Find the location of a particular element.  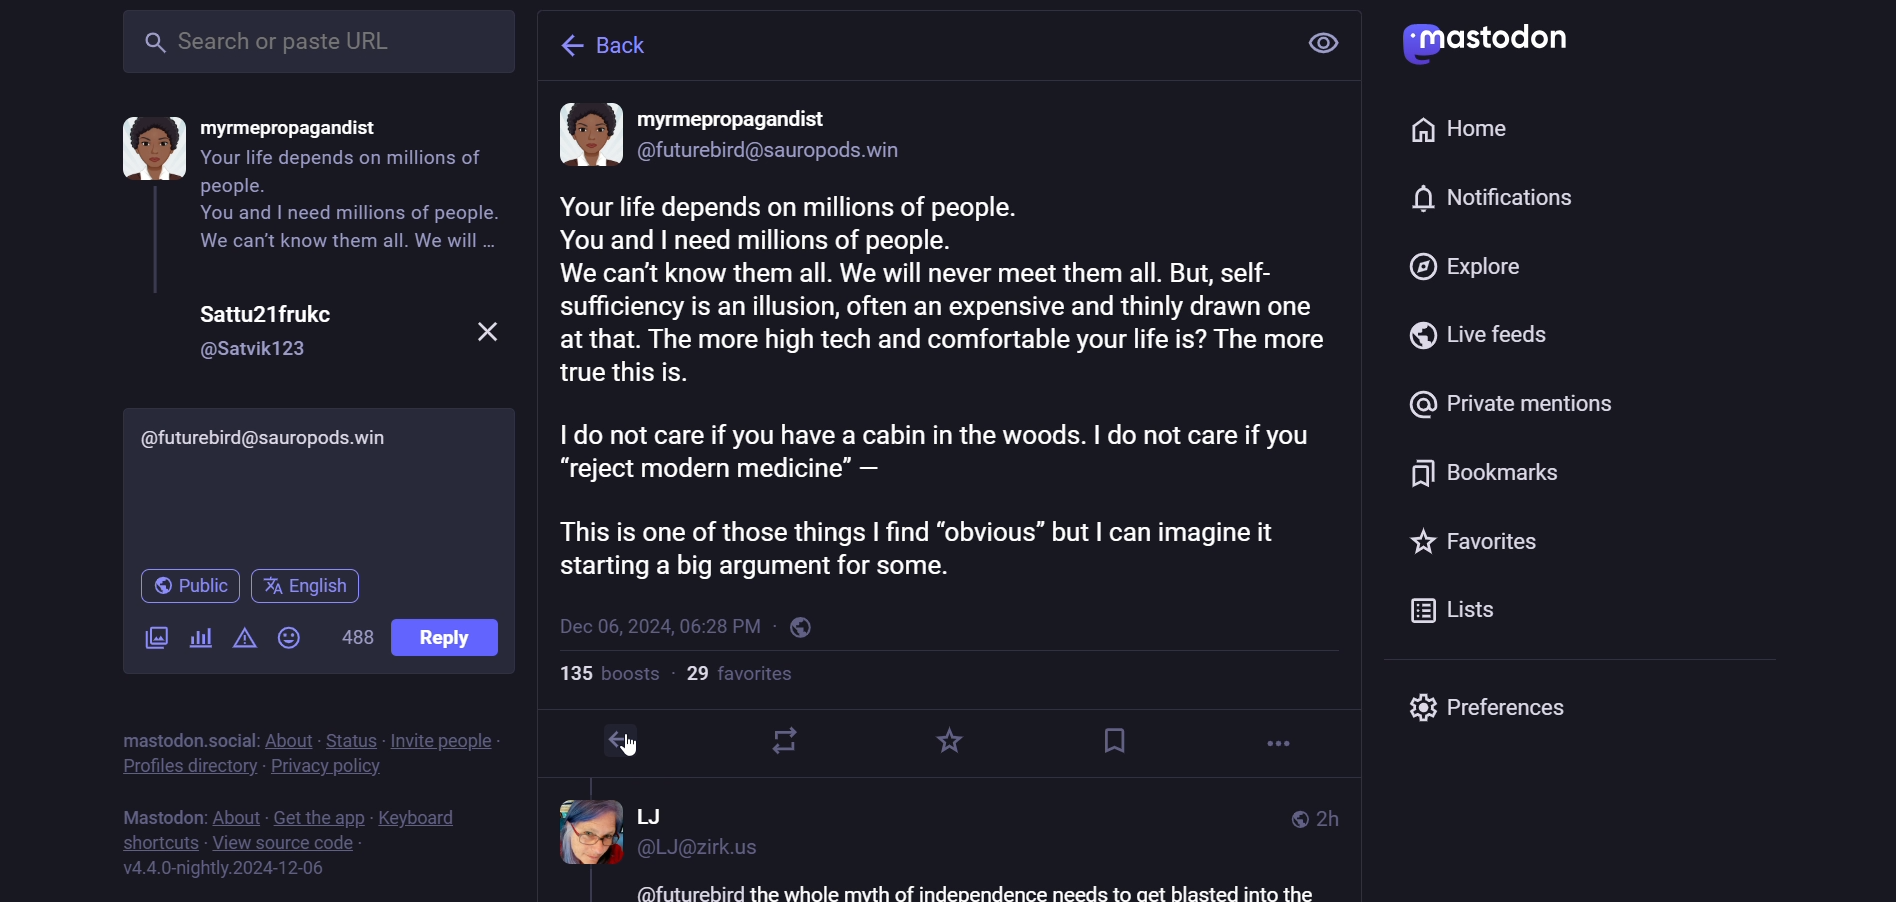

name is located at coordinates (291, 128).